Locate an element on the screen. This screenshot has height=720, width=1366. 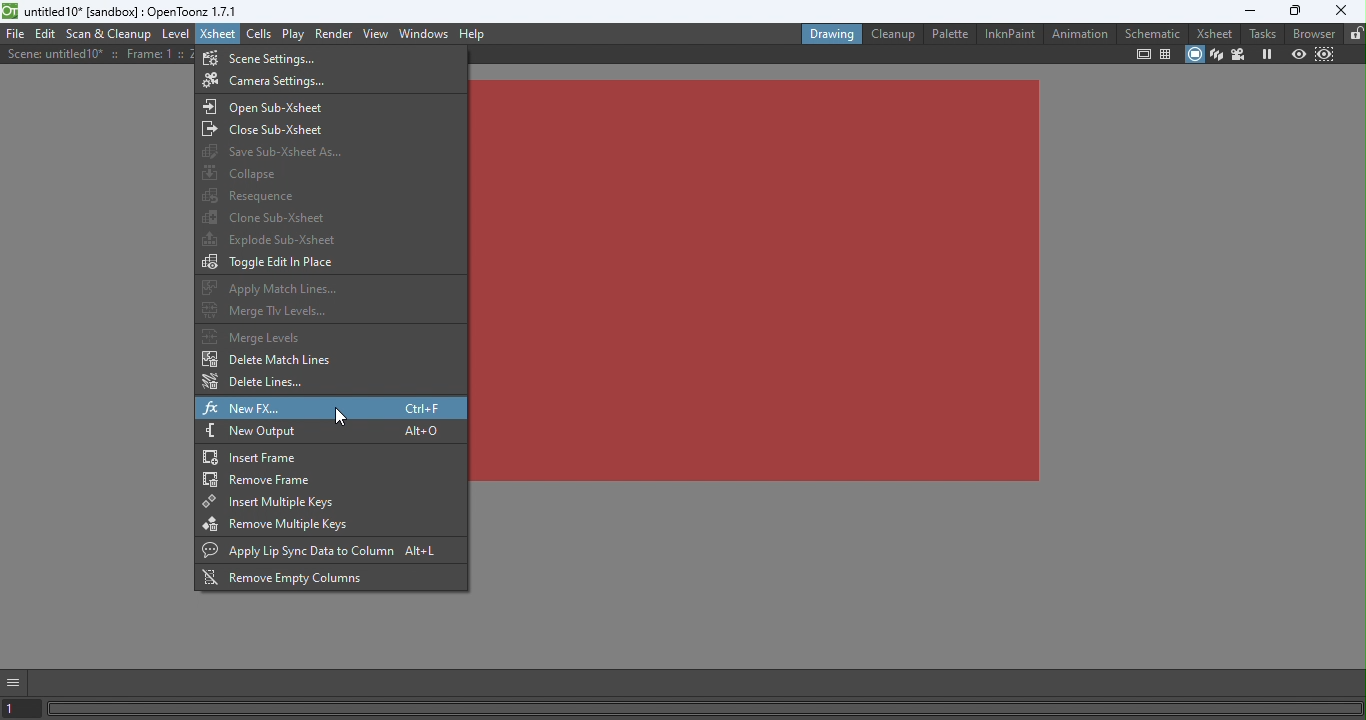
Drawing is located at coordinates (831, 33).